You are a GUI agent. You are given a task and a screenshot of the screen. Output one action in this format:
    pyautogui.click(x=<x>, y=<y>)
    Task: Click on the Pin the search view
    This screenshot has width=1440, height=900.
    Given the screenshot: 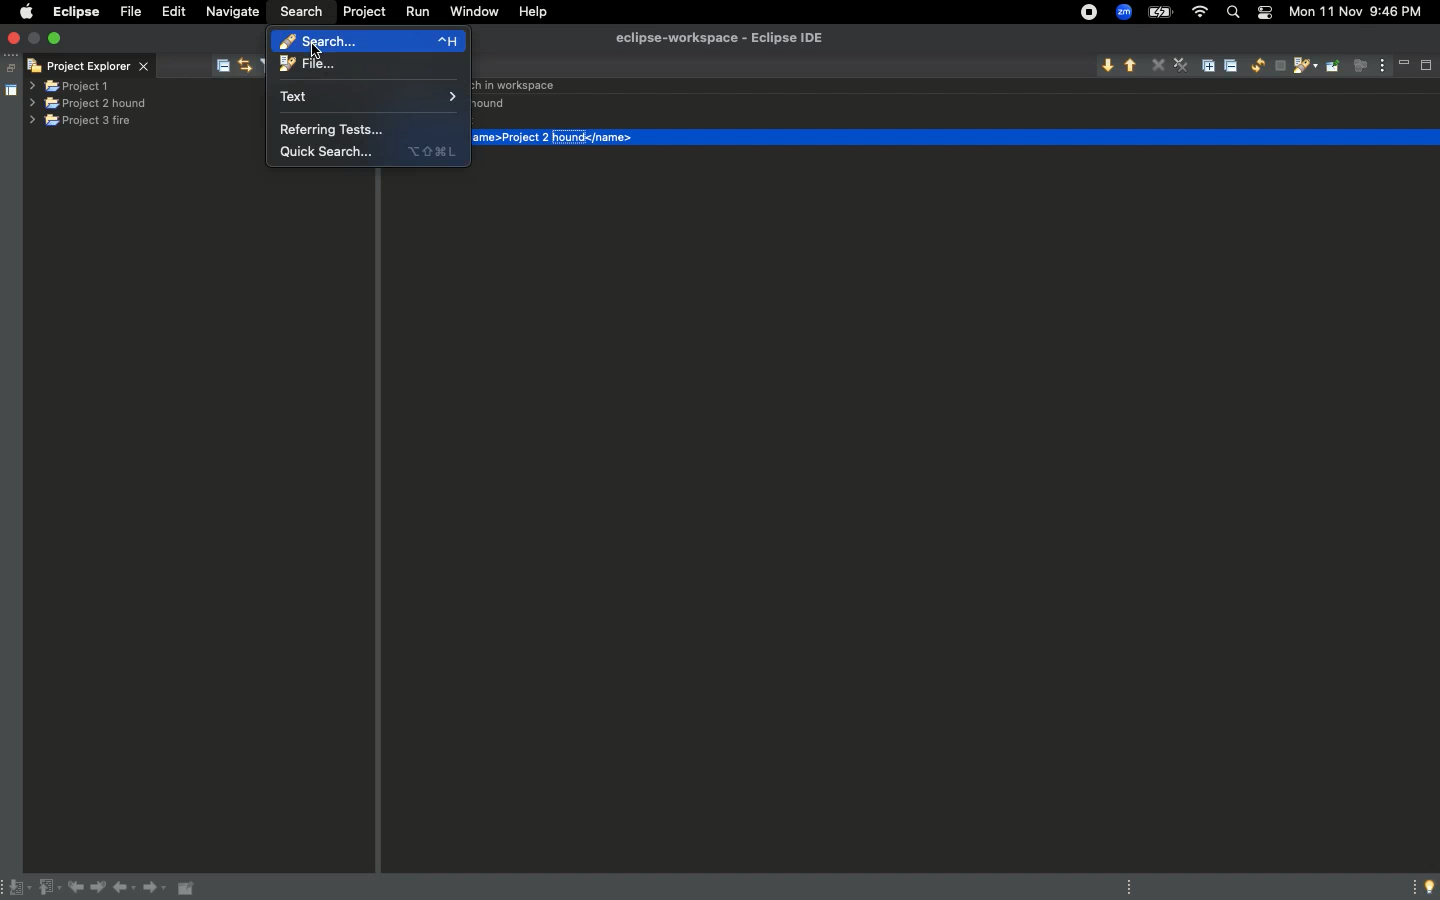 What is the action you would take?
    pyautogui.click(x=1333, y=73)
    